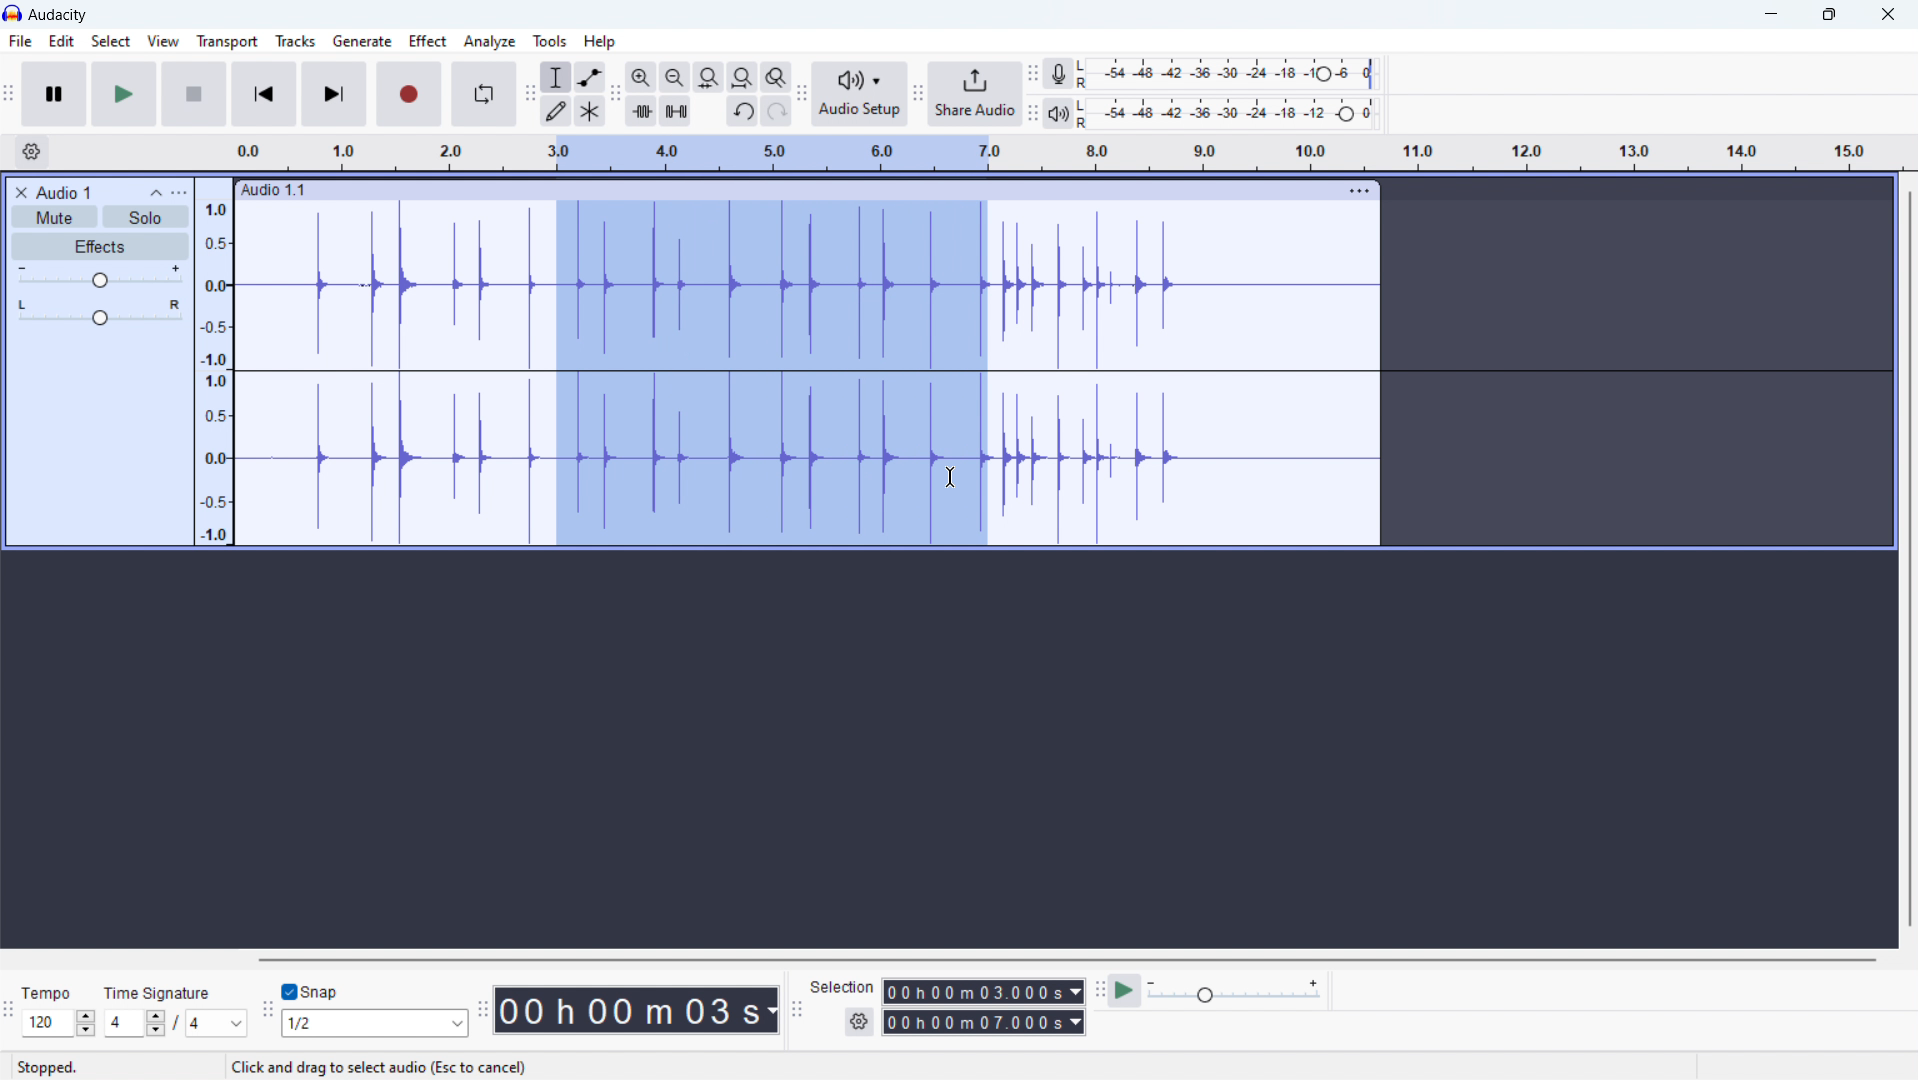 Image resolution: width=1918 pixels, height=1080 pixels. I want to click on enable looping, so click(484, 95).